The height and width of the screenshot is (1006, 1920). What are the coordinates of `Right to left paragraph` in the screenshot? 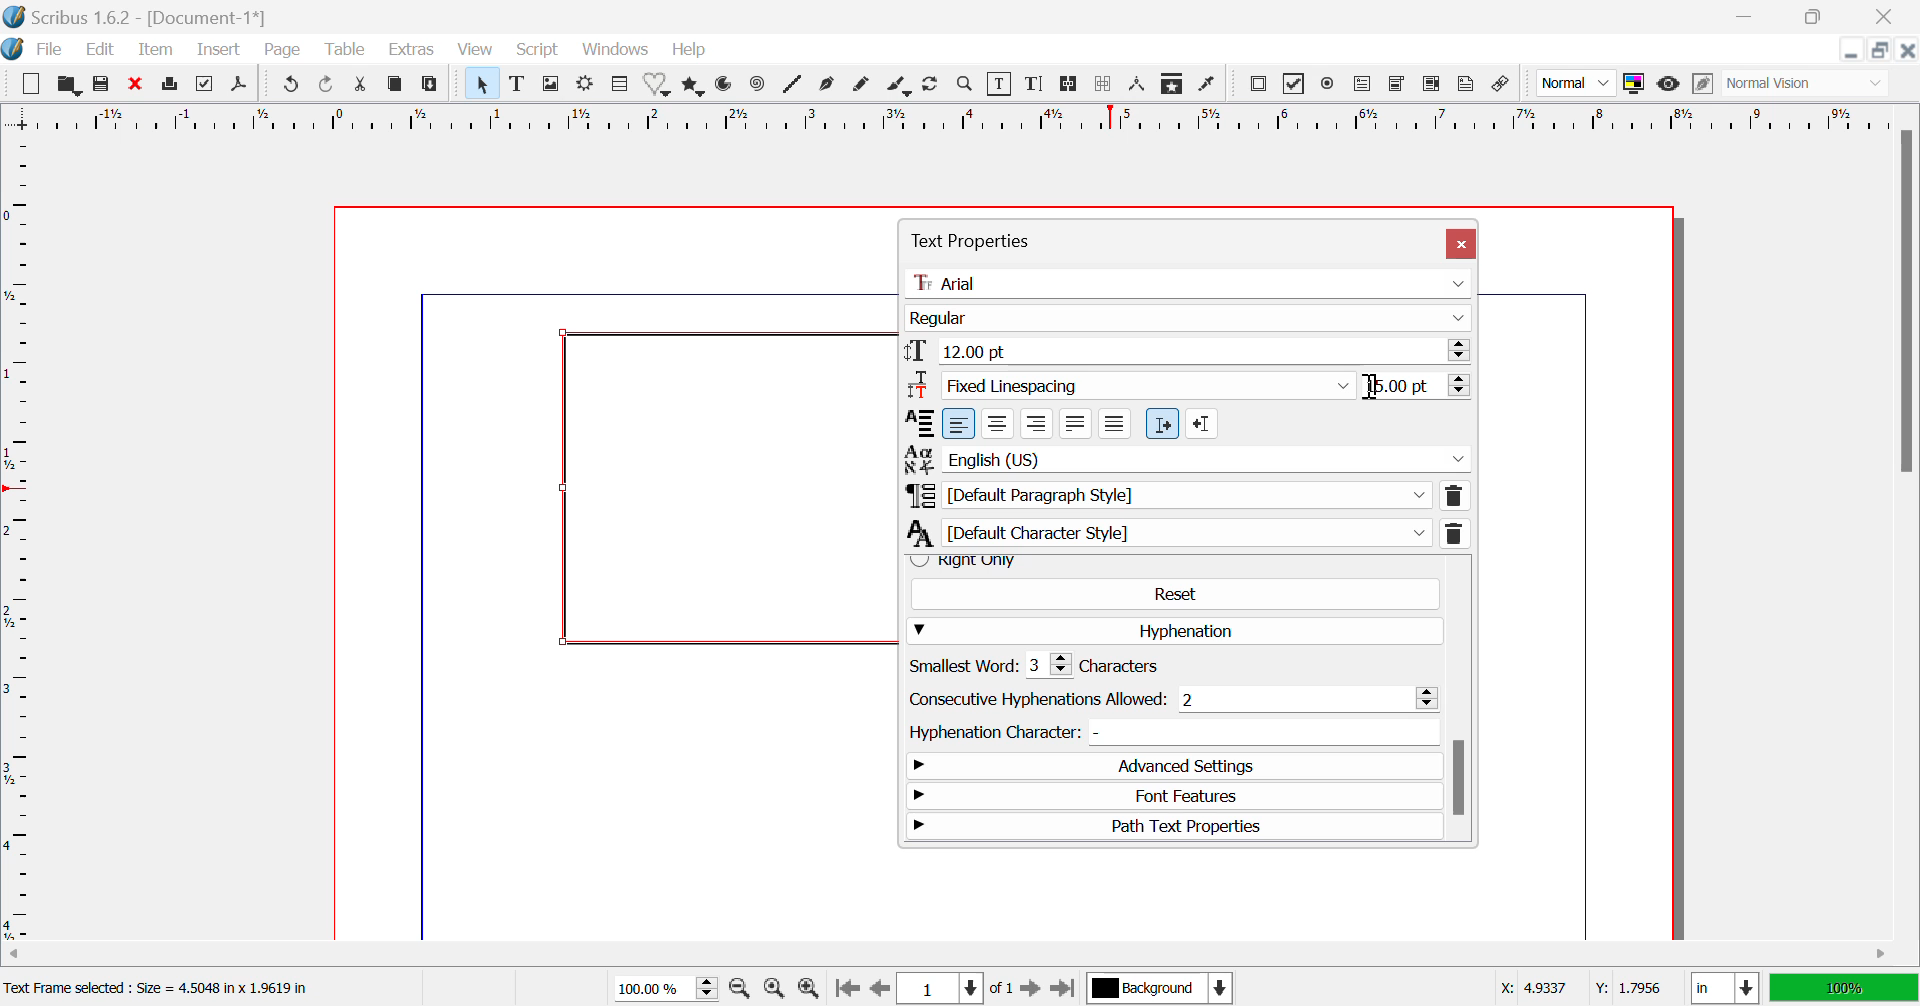 It's located at (1202, 423).